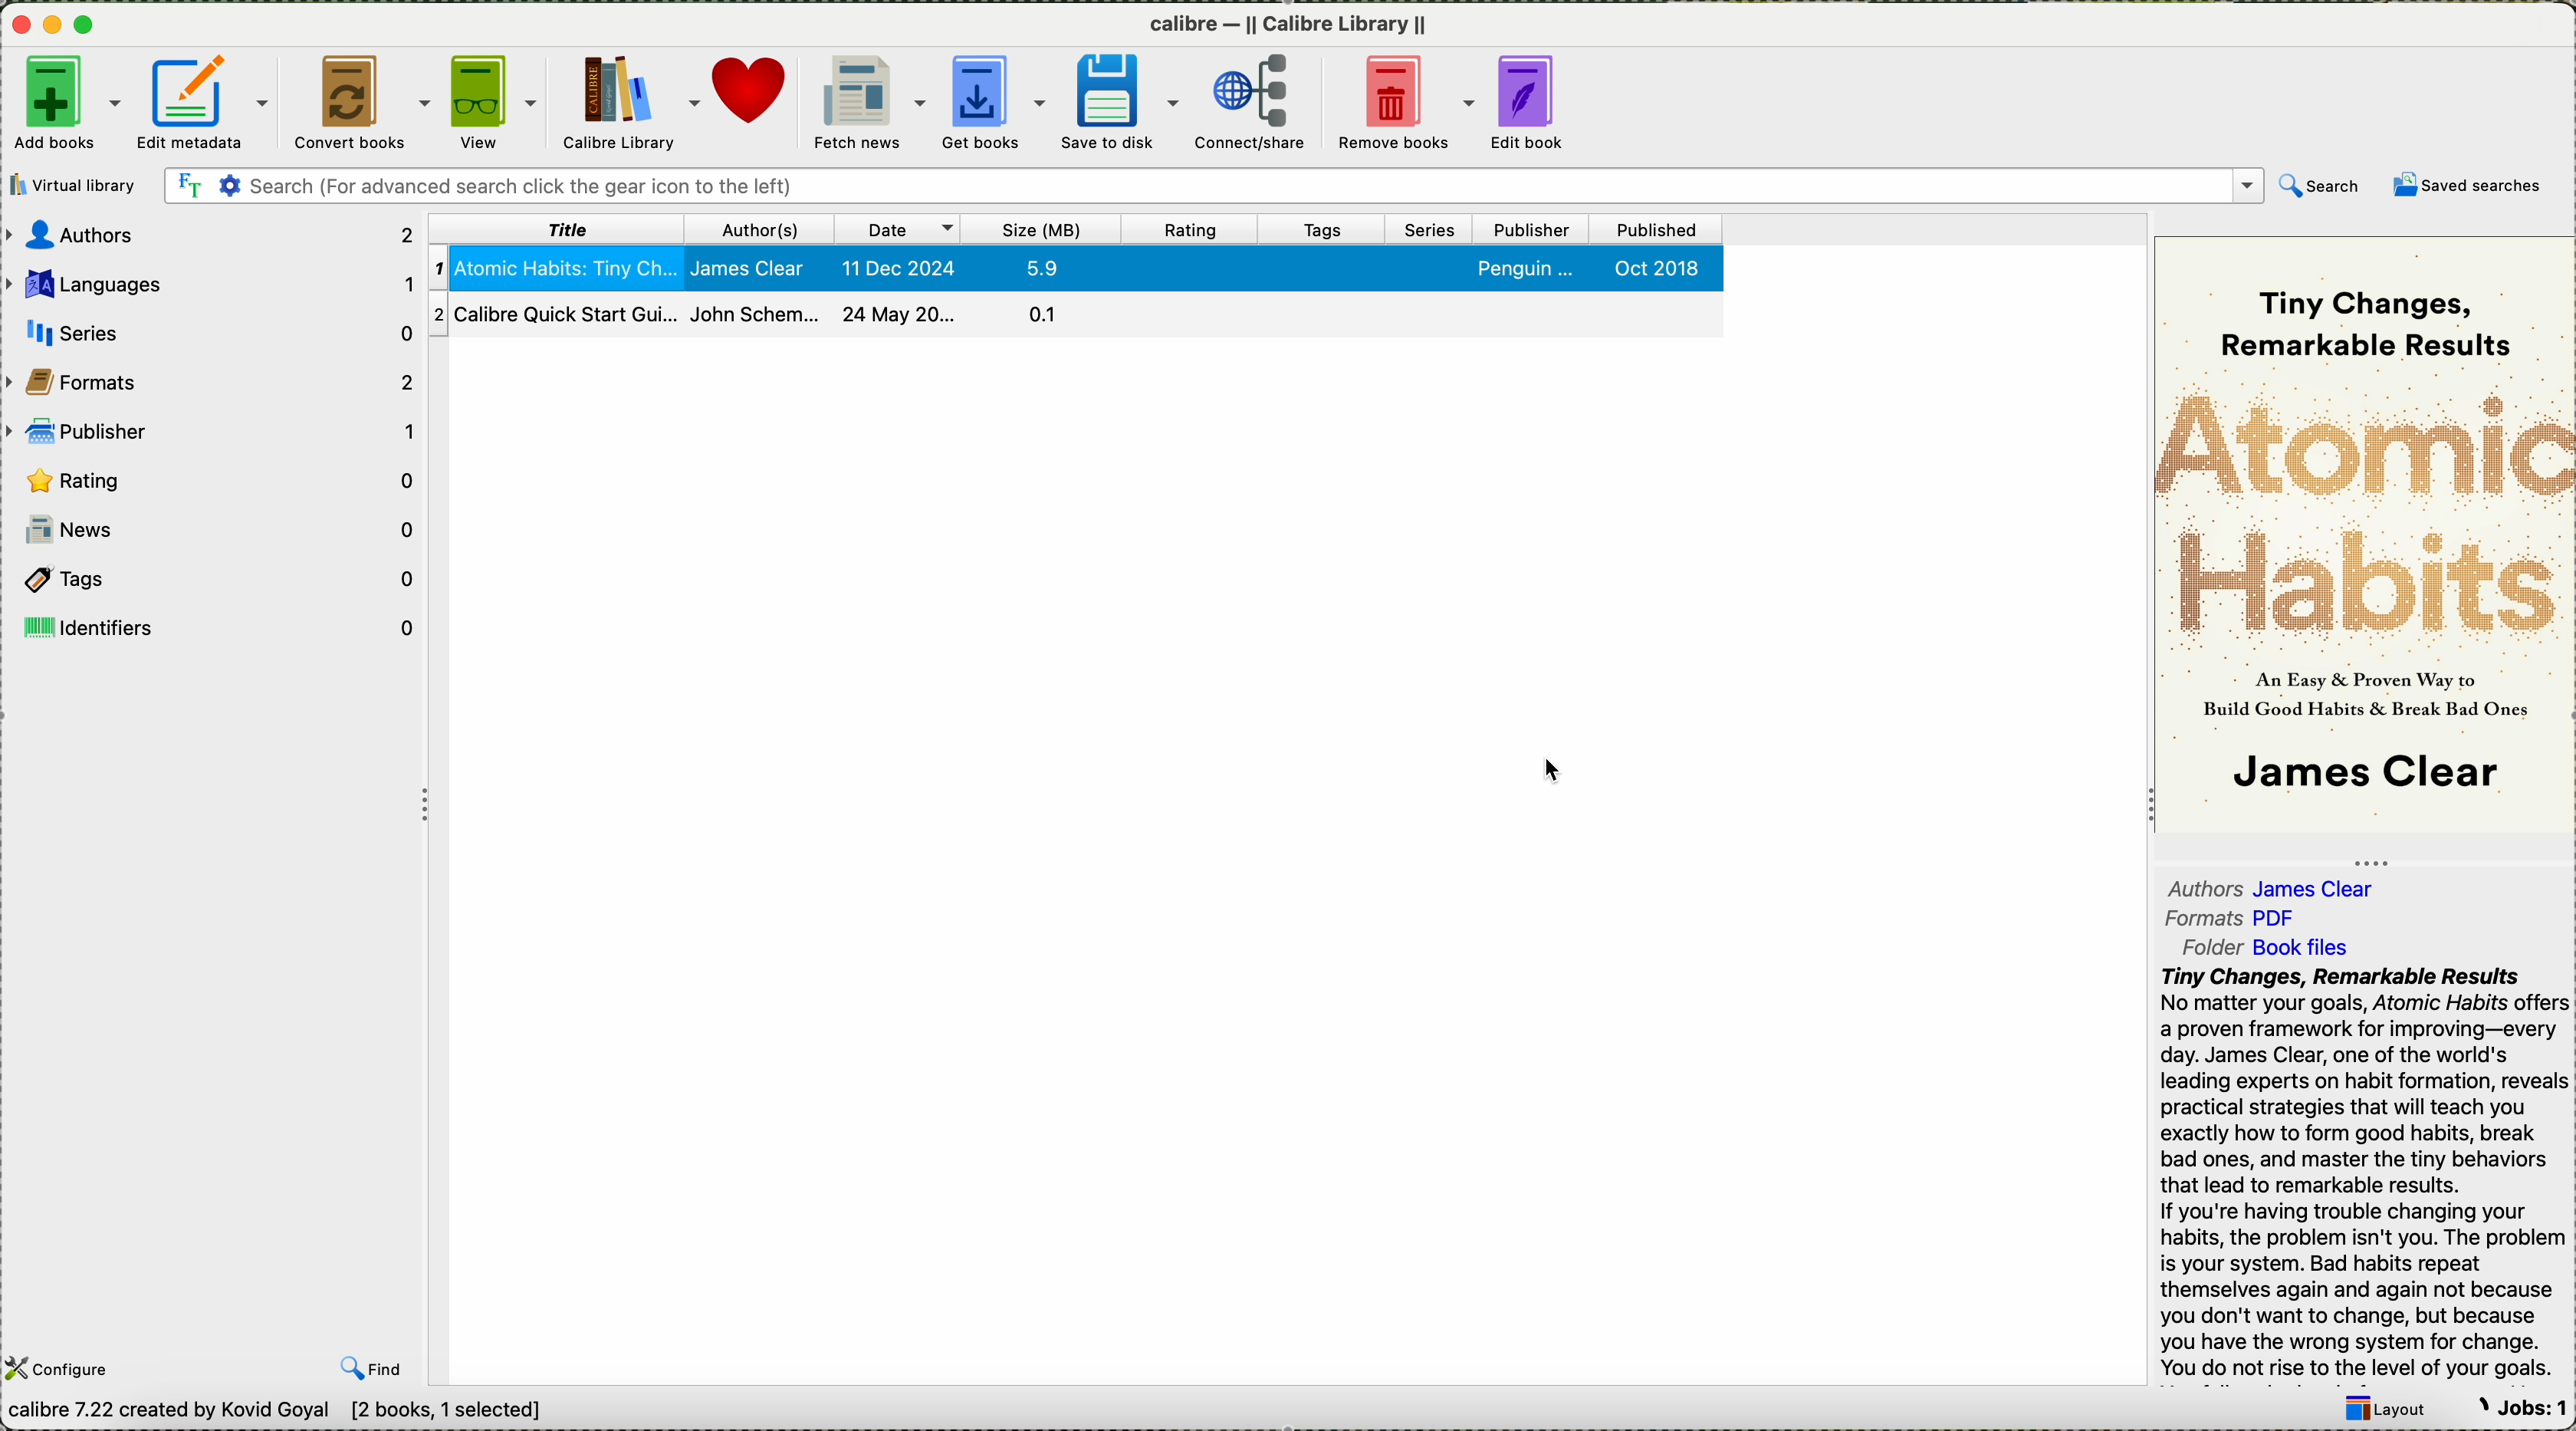 The image size is (2576, 1431). Describe the element at coordinates (2473, 186) in the screenshot. I see `saved searches` at that location.